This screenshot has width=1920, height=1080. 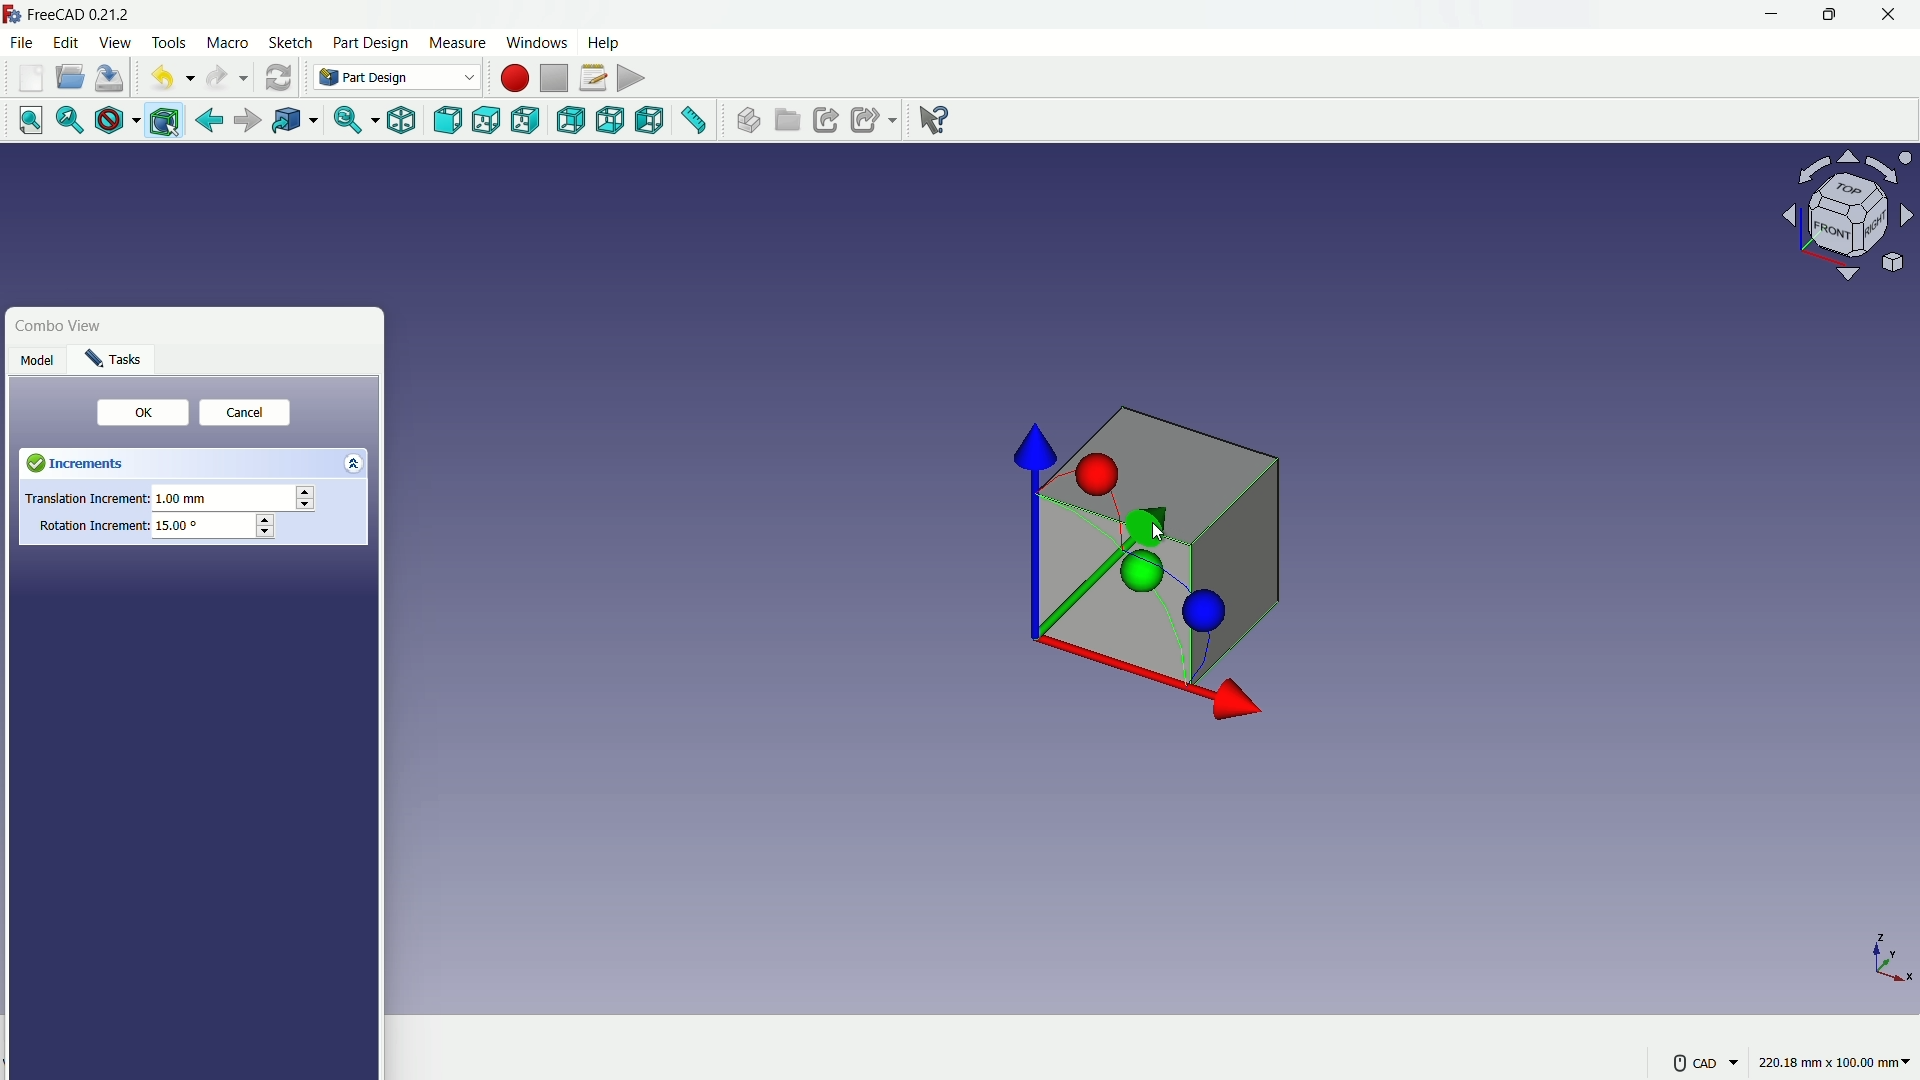 What do you see at coordinates (347, 122) in the screenshot?
I see `sync view` at bounding box center [347, 122].